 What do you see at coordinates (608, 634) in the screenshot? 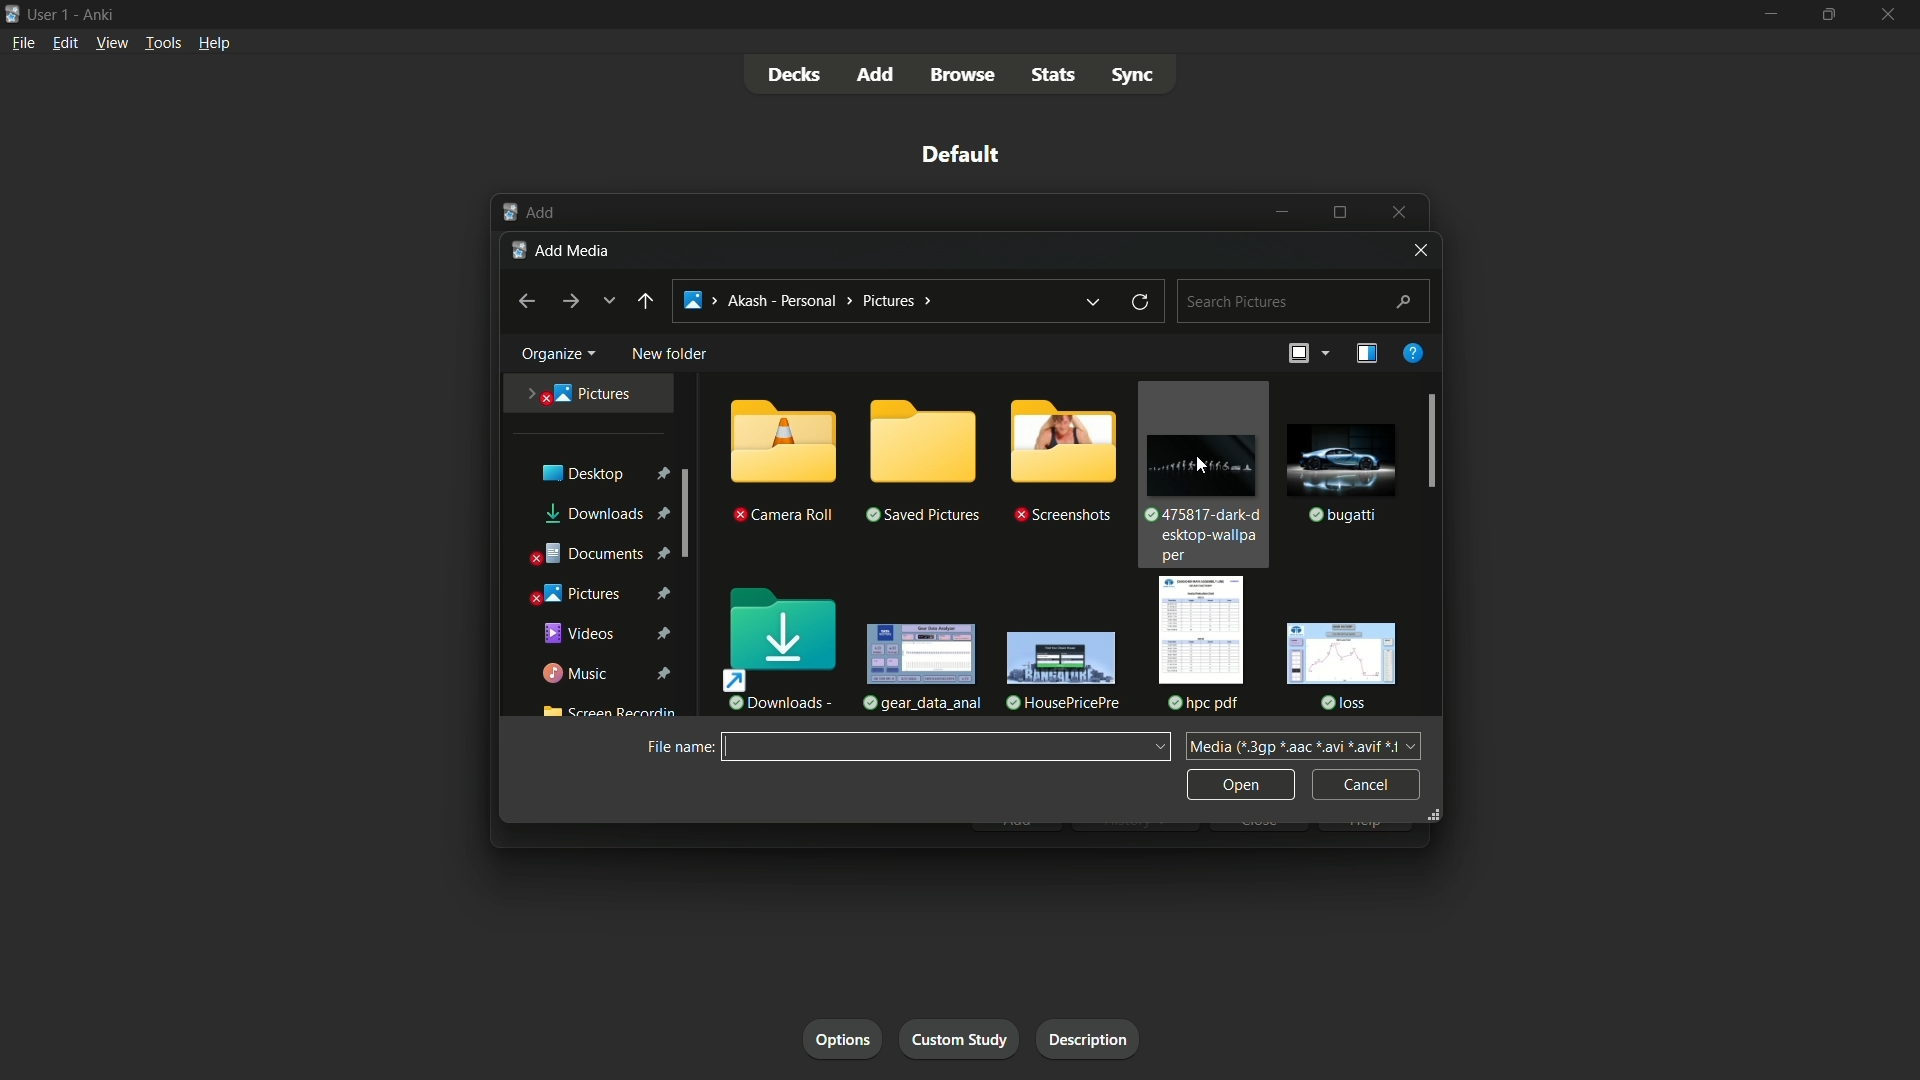
I see `videos` at bounding box center [608, 634].